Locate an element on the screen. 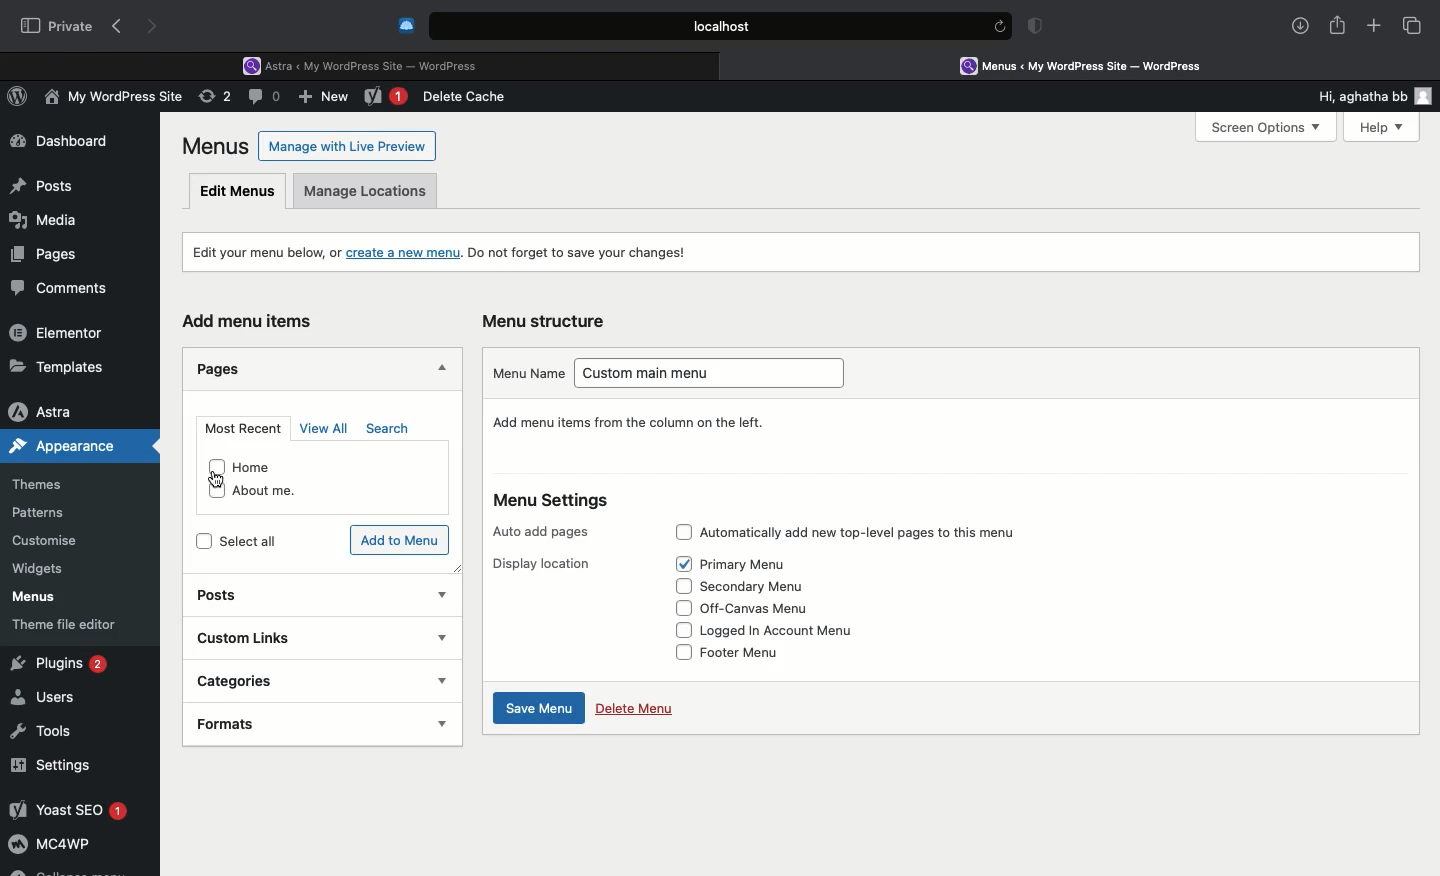 The height and width of the screenshot is (876, 1440). Delete menu is located at coordinates (634, 707).